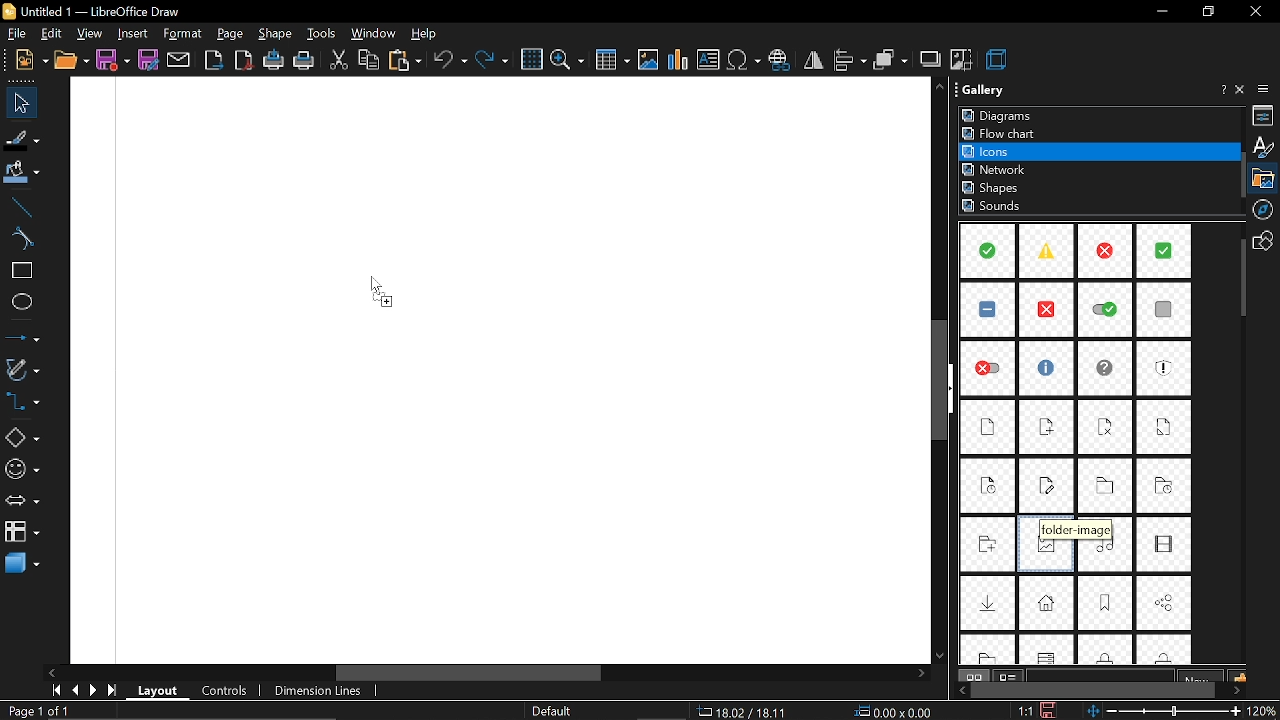  I want to click on gallery, so click(1266, 178).